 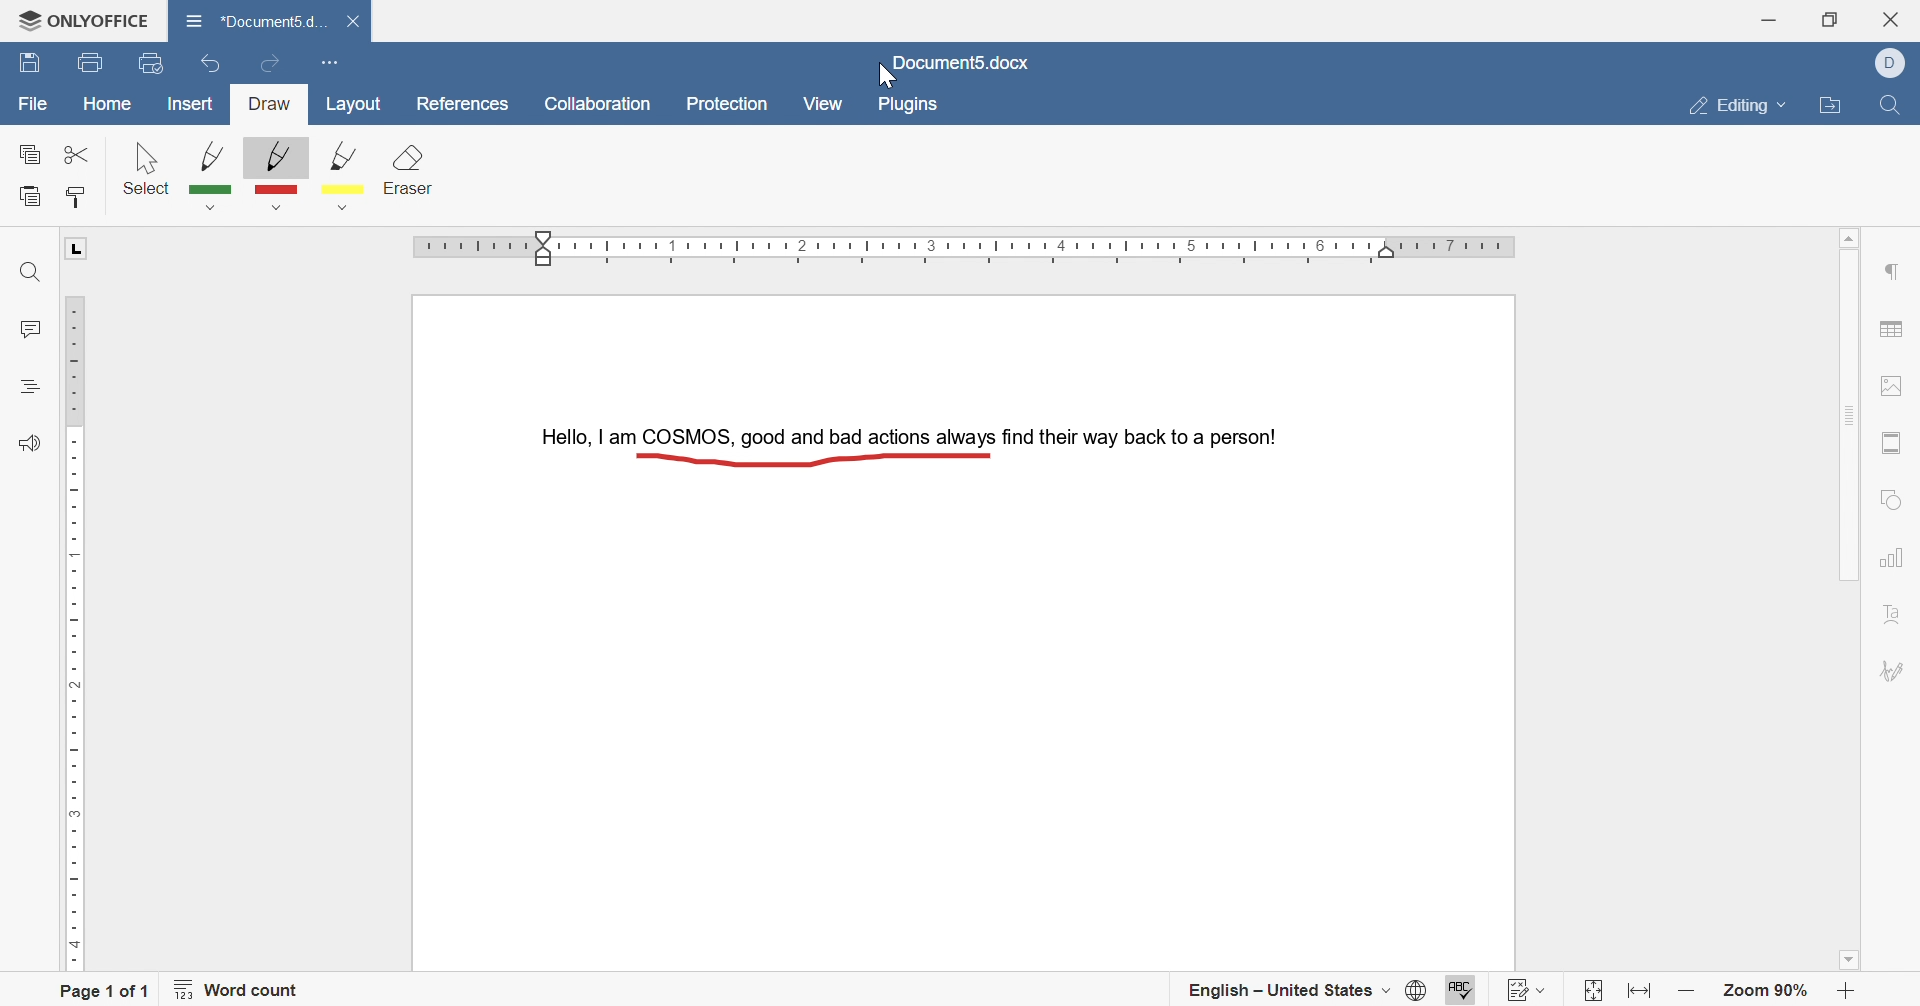 What do you see at coordinates (599, 105) in the screenshot?
I see `collaboration` at bounding box center [599, 105].